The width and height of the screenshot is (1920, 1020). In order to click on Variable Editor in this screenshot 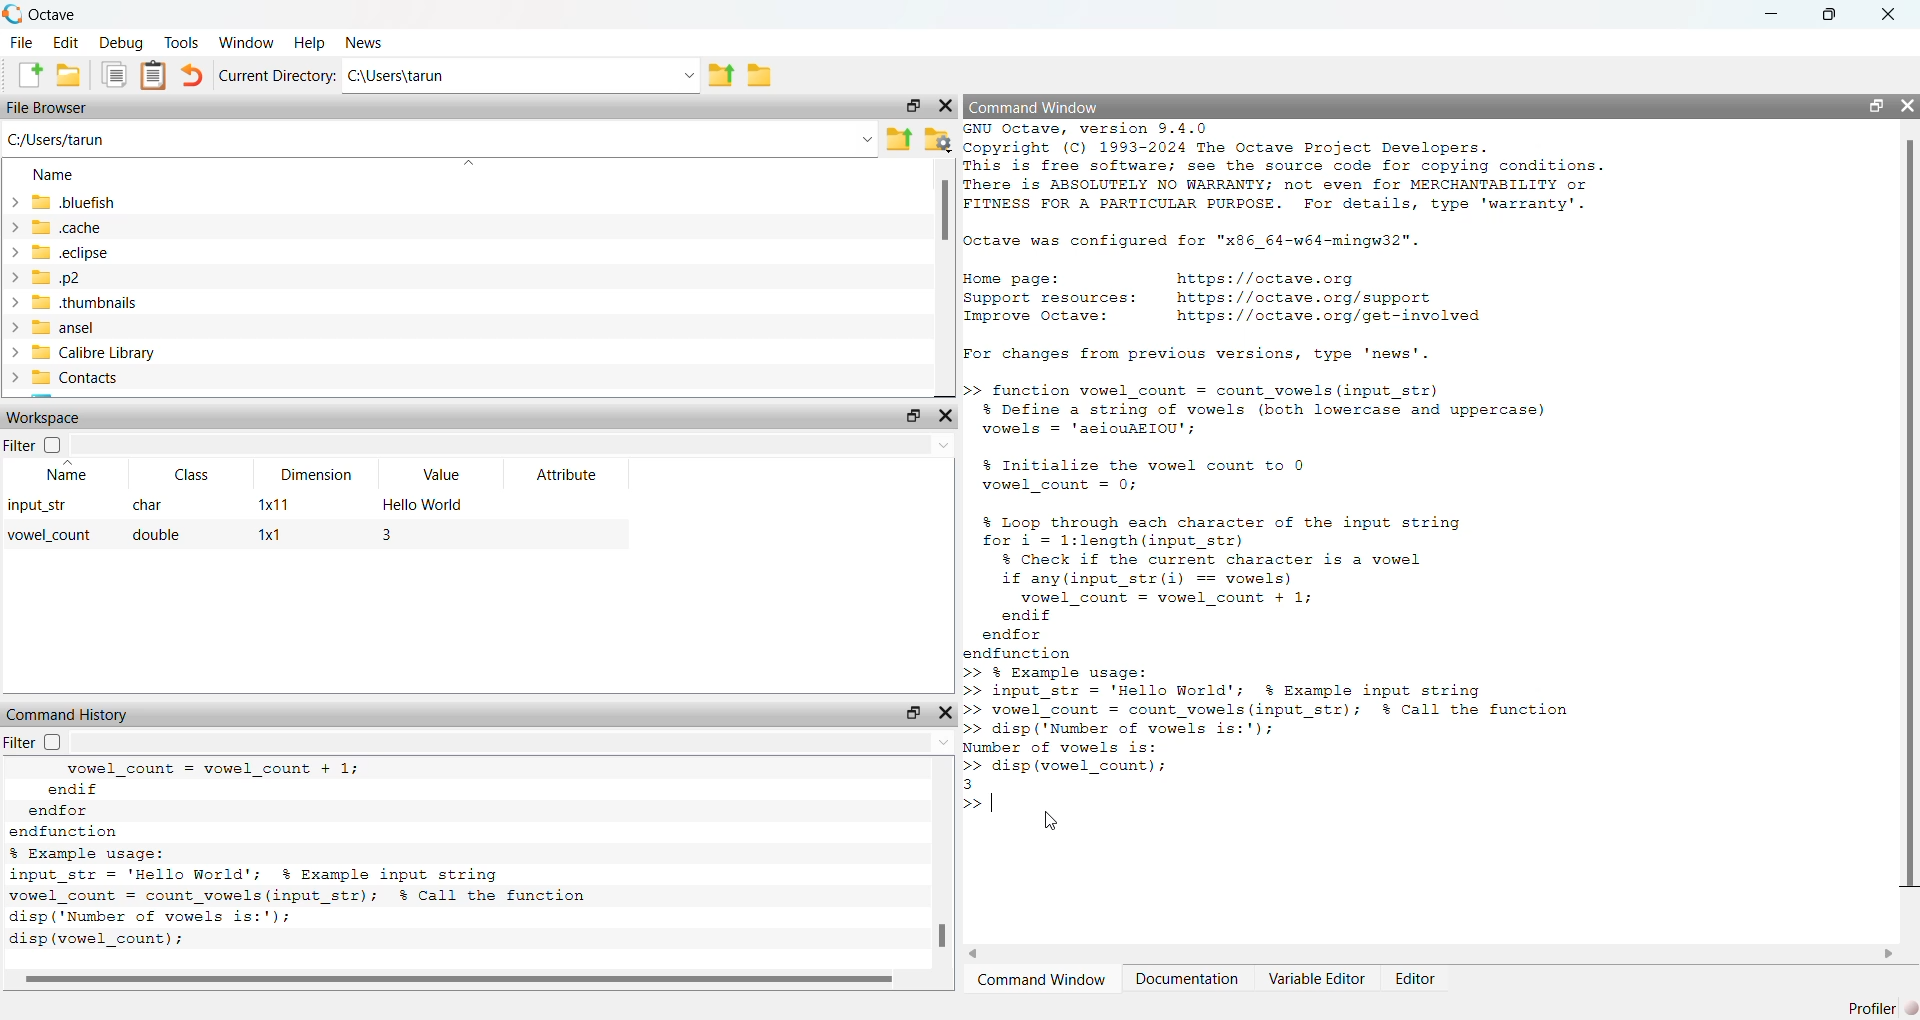, I will do `click(1318, 979)`.